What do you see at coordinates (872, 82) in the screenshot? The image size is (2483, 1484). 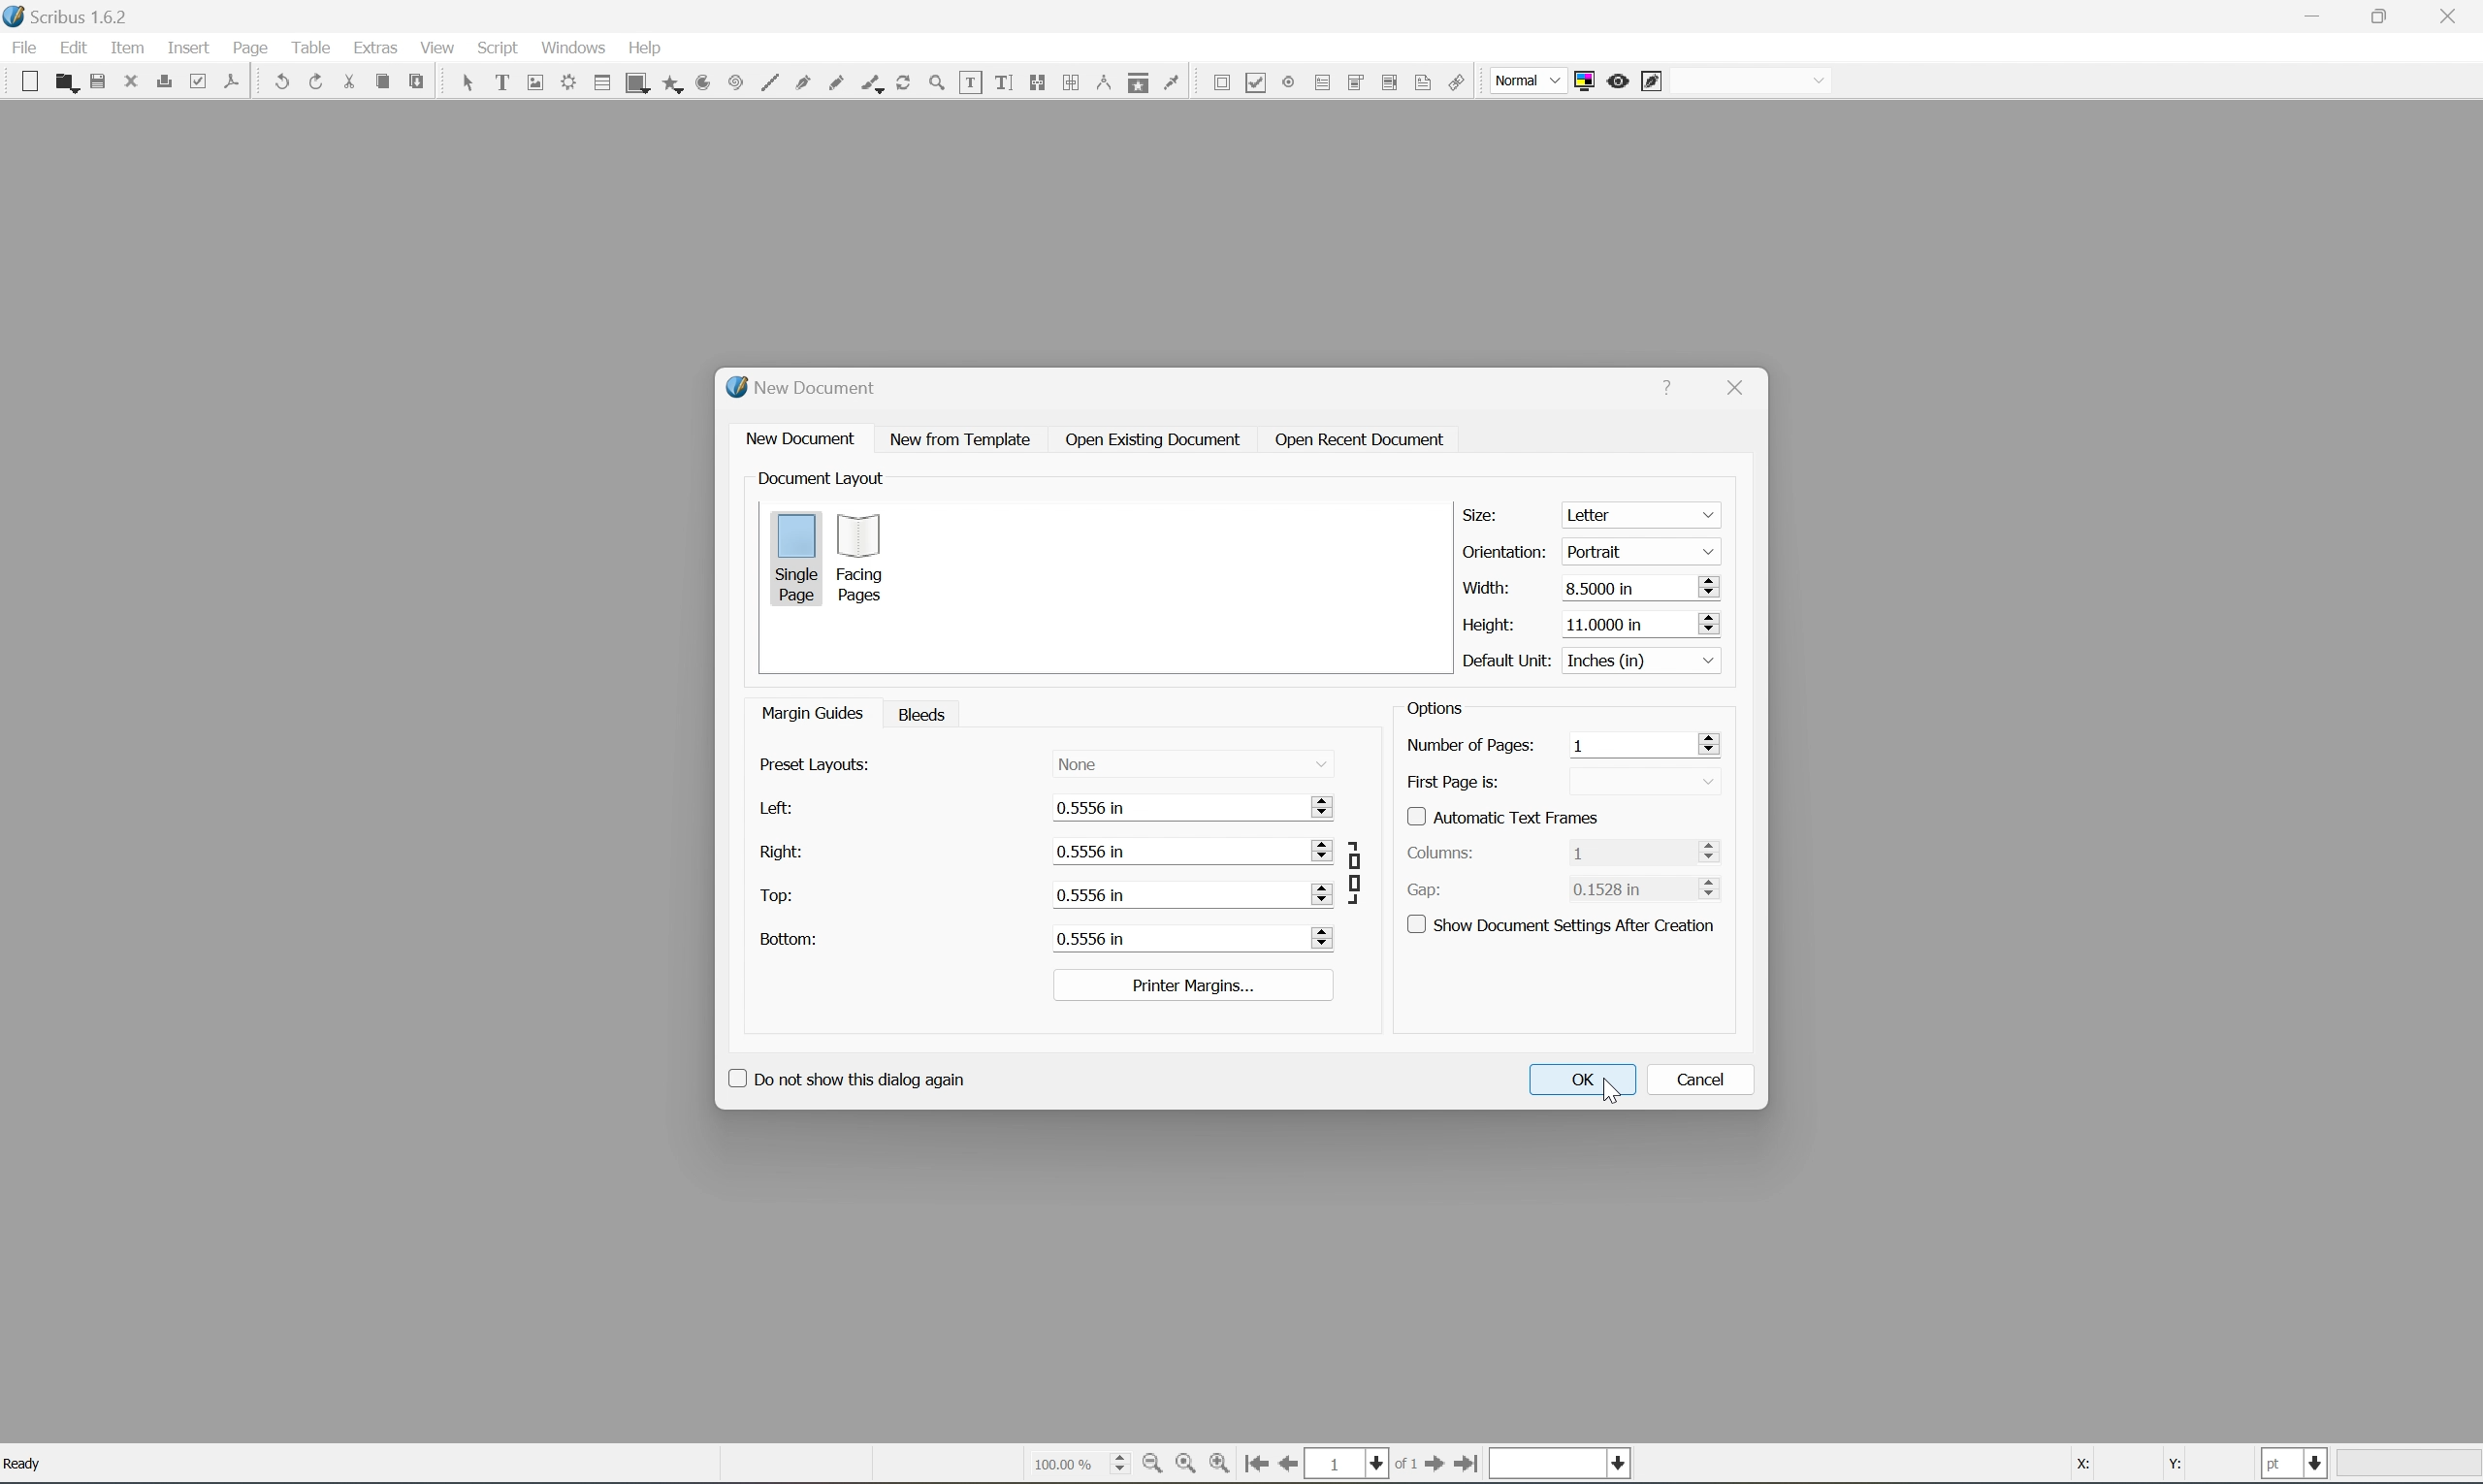 I see `calligraphic line` at bounding box center [872, 82].